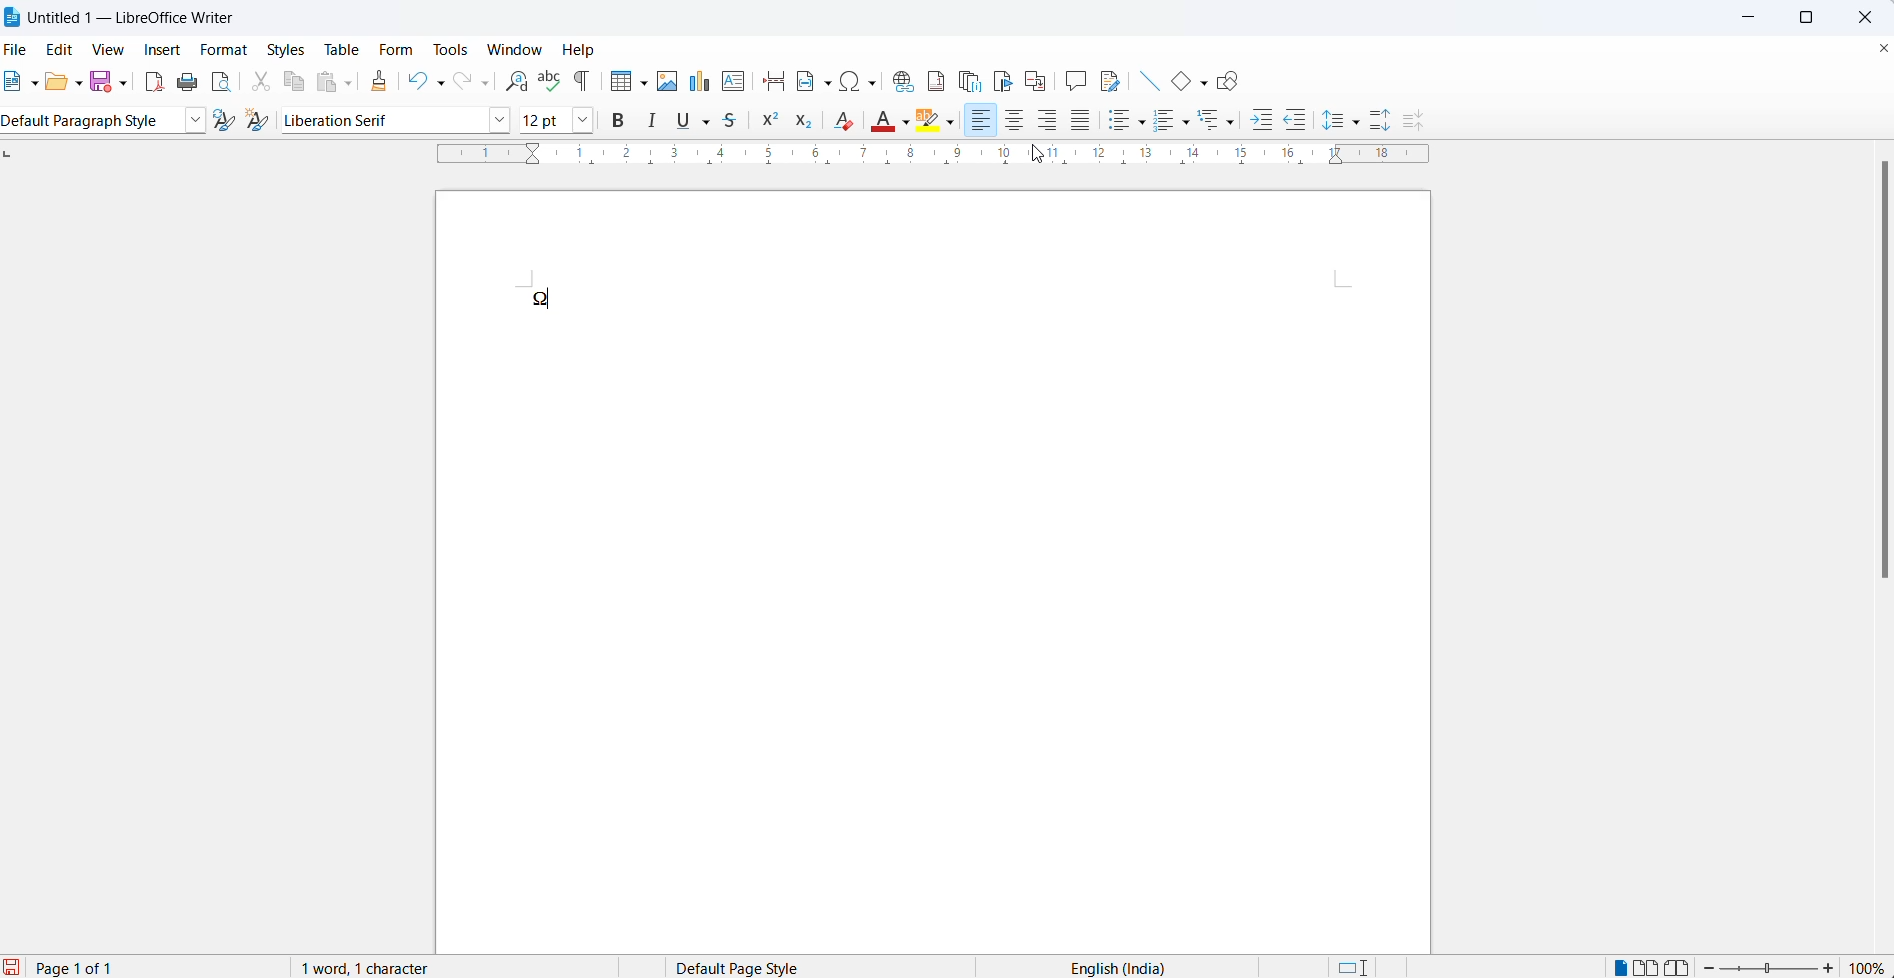 This screenshot has width=1894, height=978. What do you see at coordinates (1357, 967) in the screenshot?
I see `standard selection` at bounding box center [1357, 967].